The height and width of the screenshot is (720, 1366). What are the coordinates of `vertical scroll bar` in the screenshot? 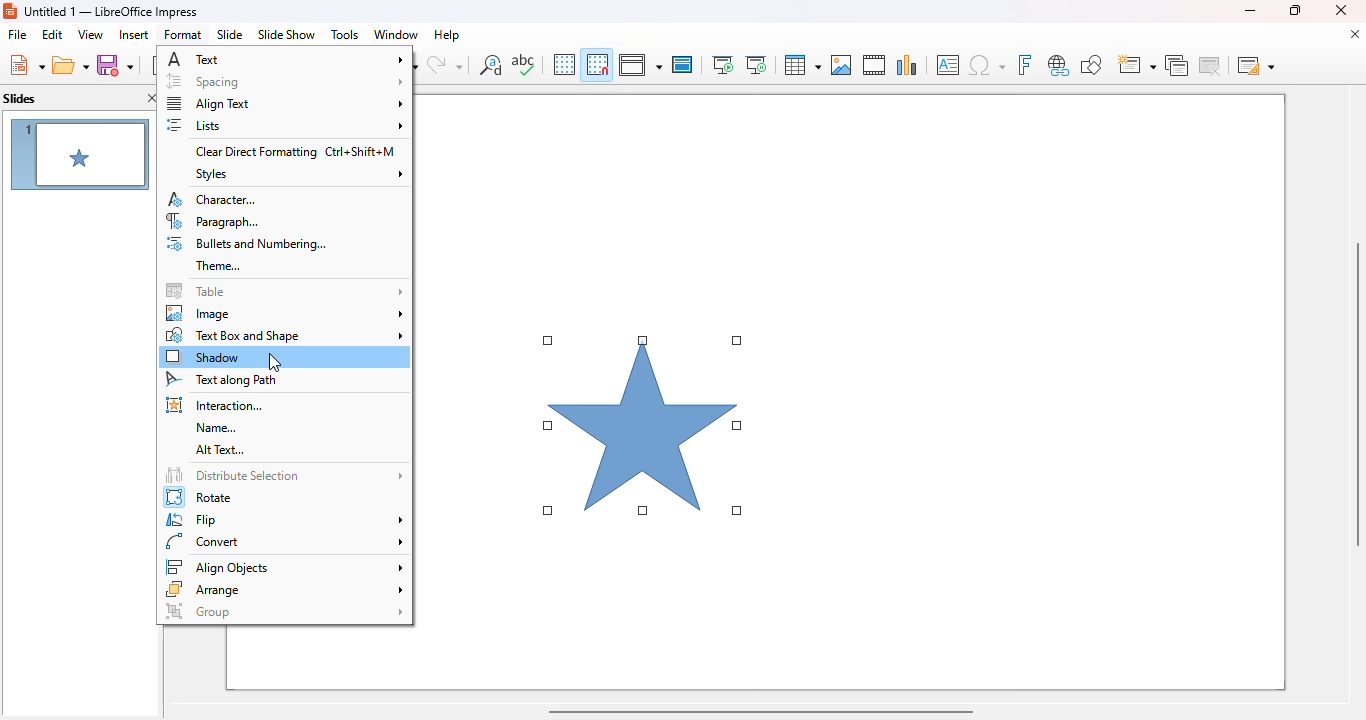 It's located at (1354, 394).